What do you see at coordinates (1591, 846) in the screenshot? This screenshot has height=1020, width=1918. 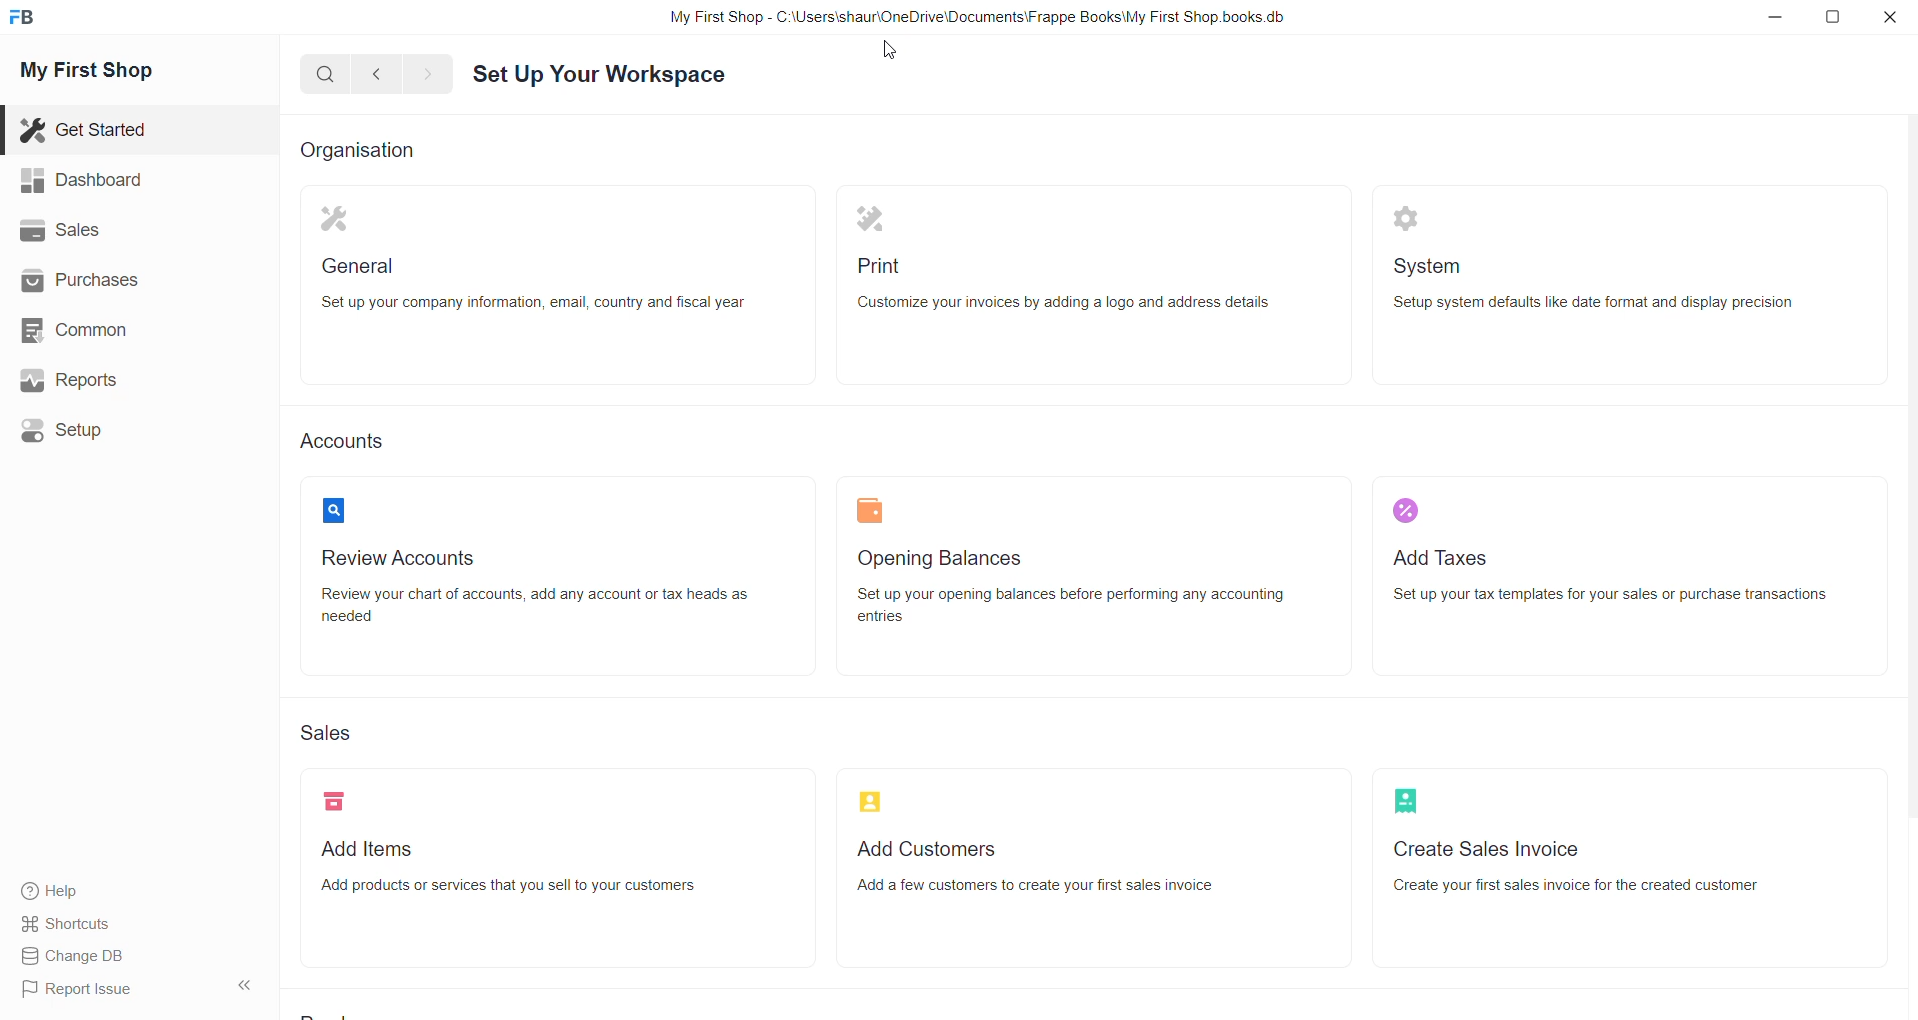 I see `Create sales Invoice` at bounding box center [1591, 846].